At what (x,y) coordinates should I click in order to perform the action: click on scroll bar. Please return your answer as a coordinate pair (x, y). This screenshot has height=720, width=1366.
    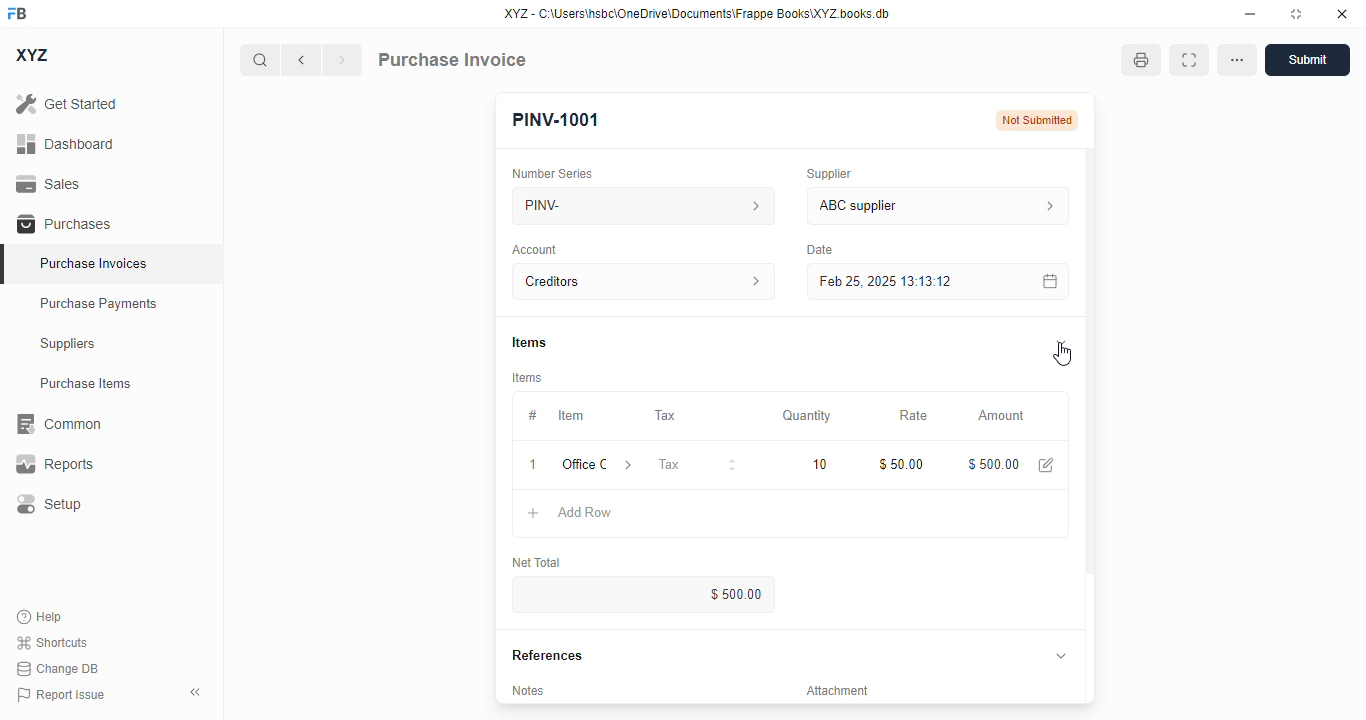
    Looking at the image, I should click on (1091, 425).